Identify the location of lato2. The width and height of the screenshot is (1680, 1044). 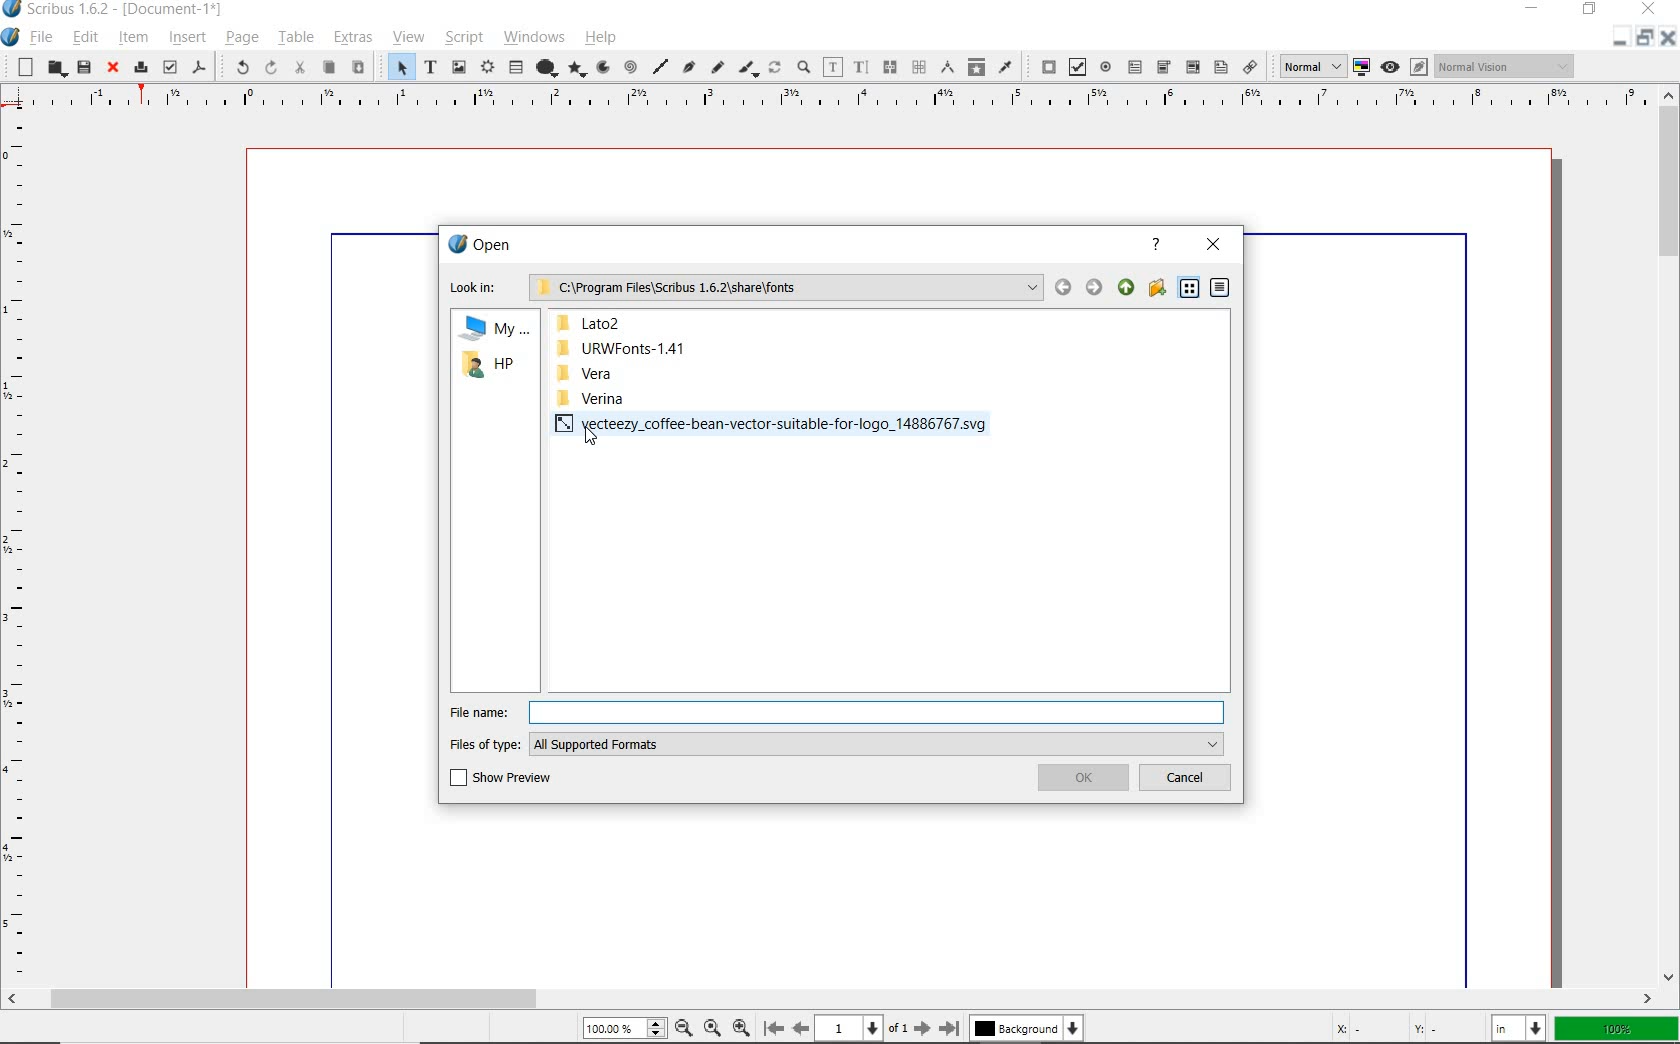
(609, 323).